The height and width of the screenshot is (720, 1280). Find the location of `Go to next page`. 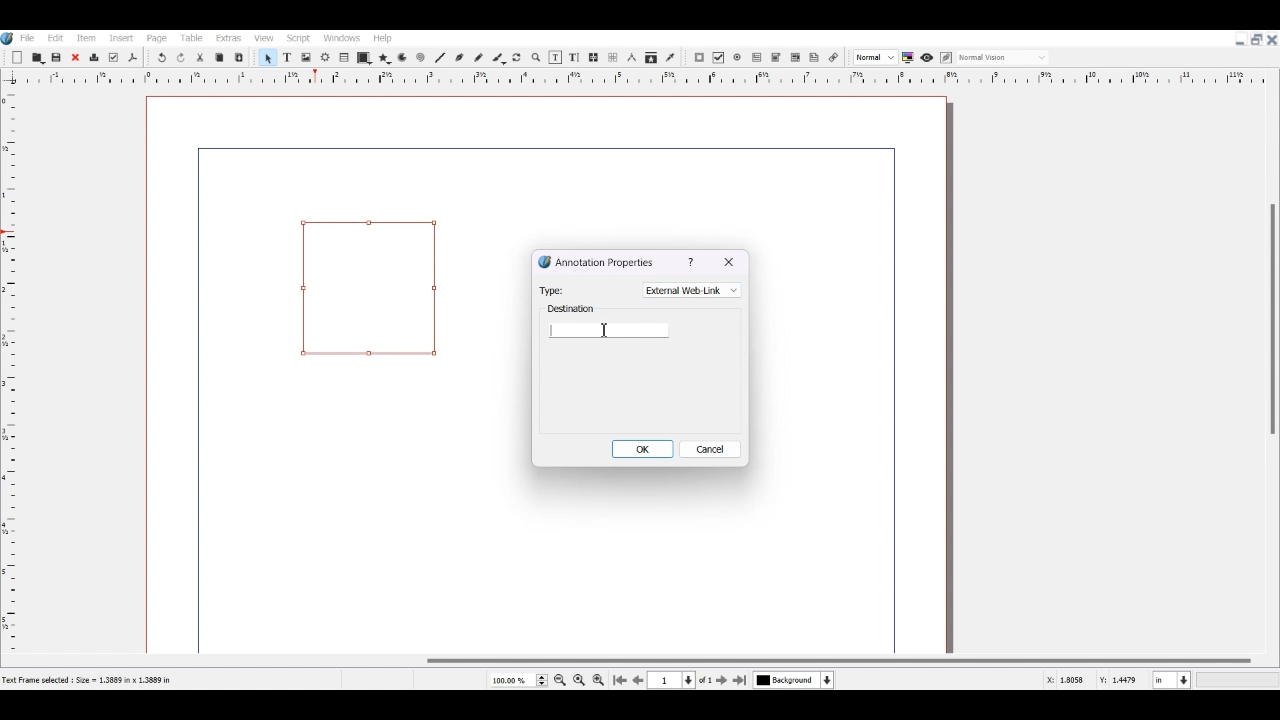

Go to next page is located at coordinates (723, 680).